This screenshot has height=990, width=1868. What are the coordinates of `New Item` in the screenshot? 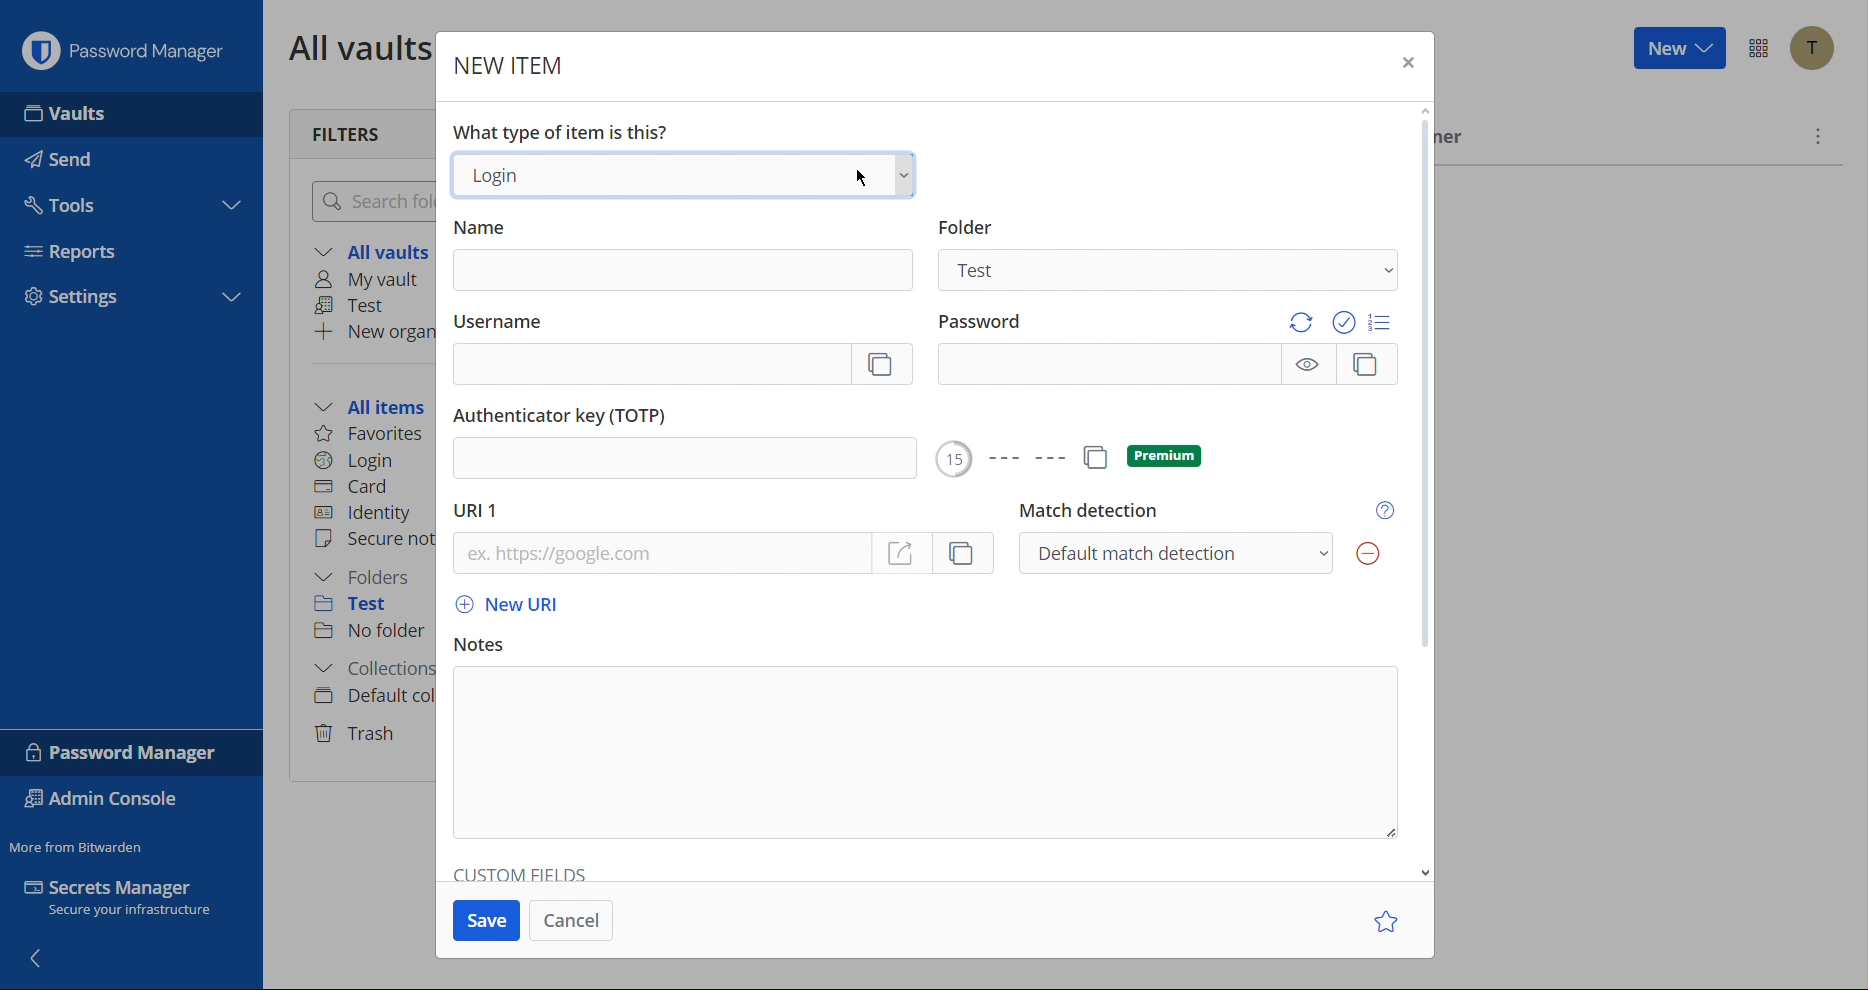 It's located at (510, 64).